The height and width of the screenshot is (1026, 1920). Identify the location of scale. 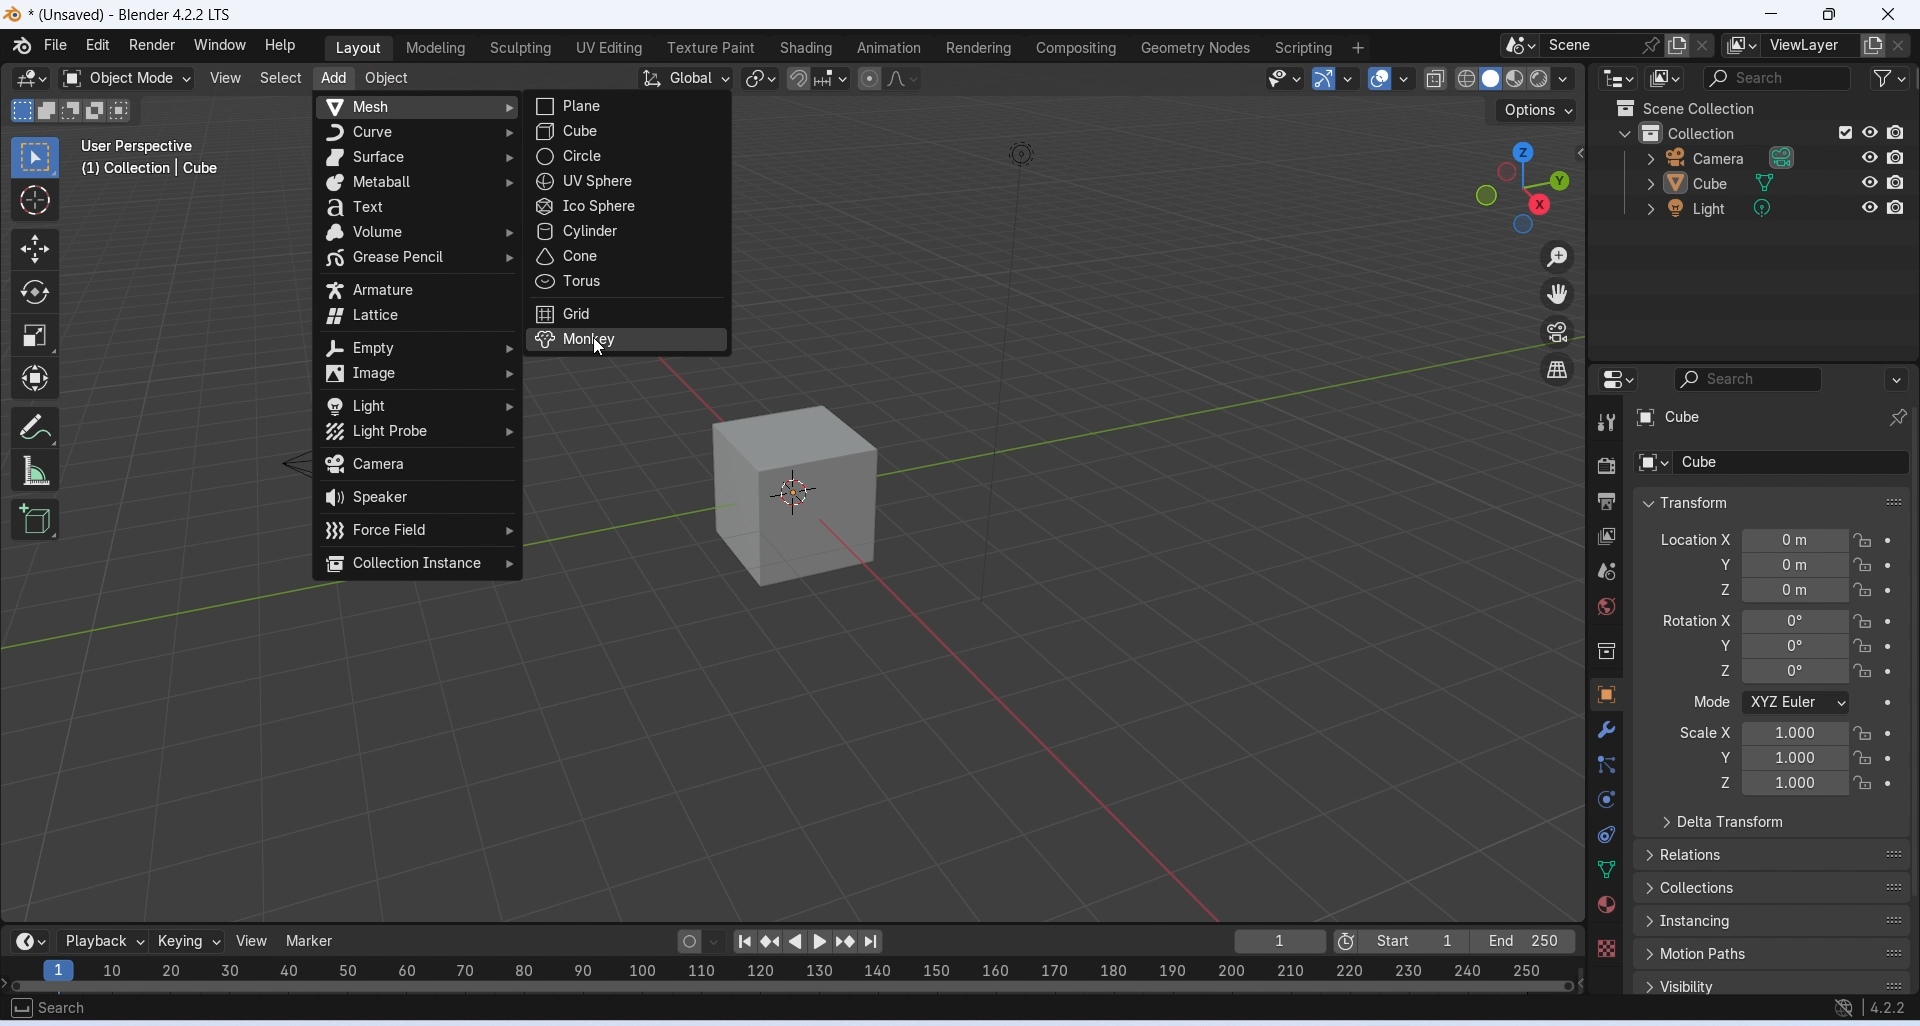
(1796, 758).